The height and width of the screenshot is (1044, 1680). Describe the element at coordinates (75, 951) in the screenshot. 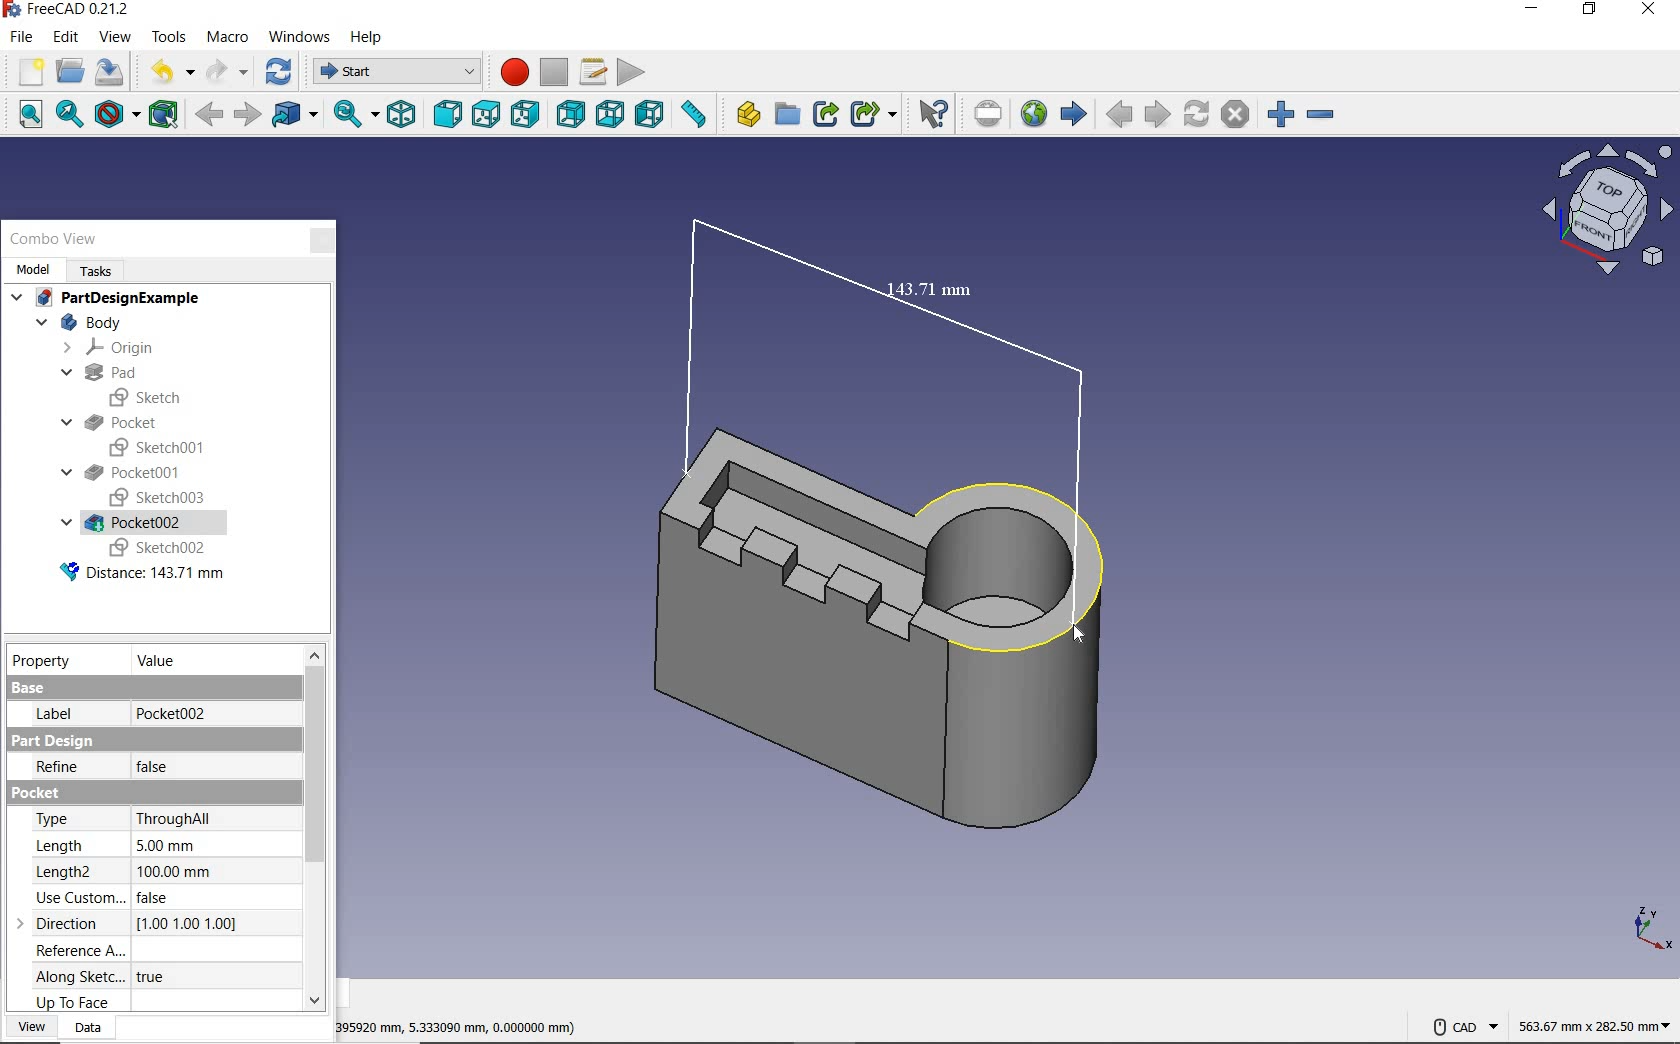

I see `reference a` at that location.